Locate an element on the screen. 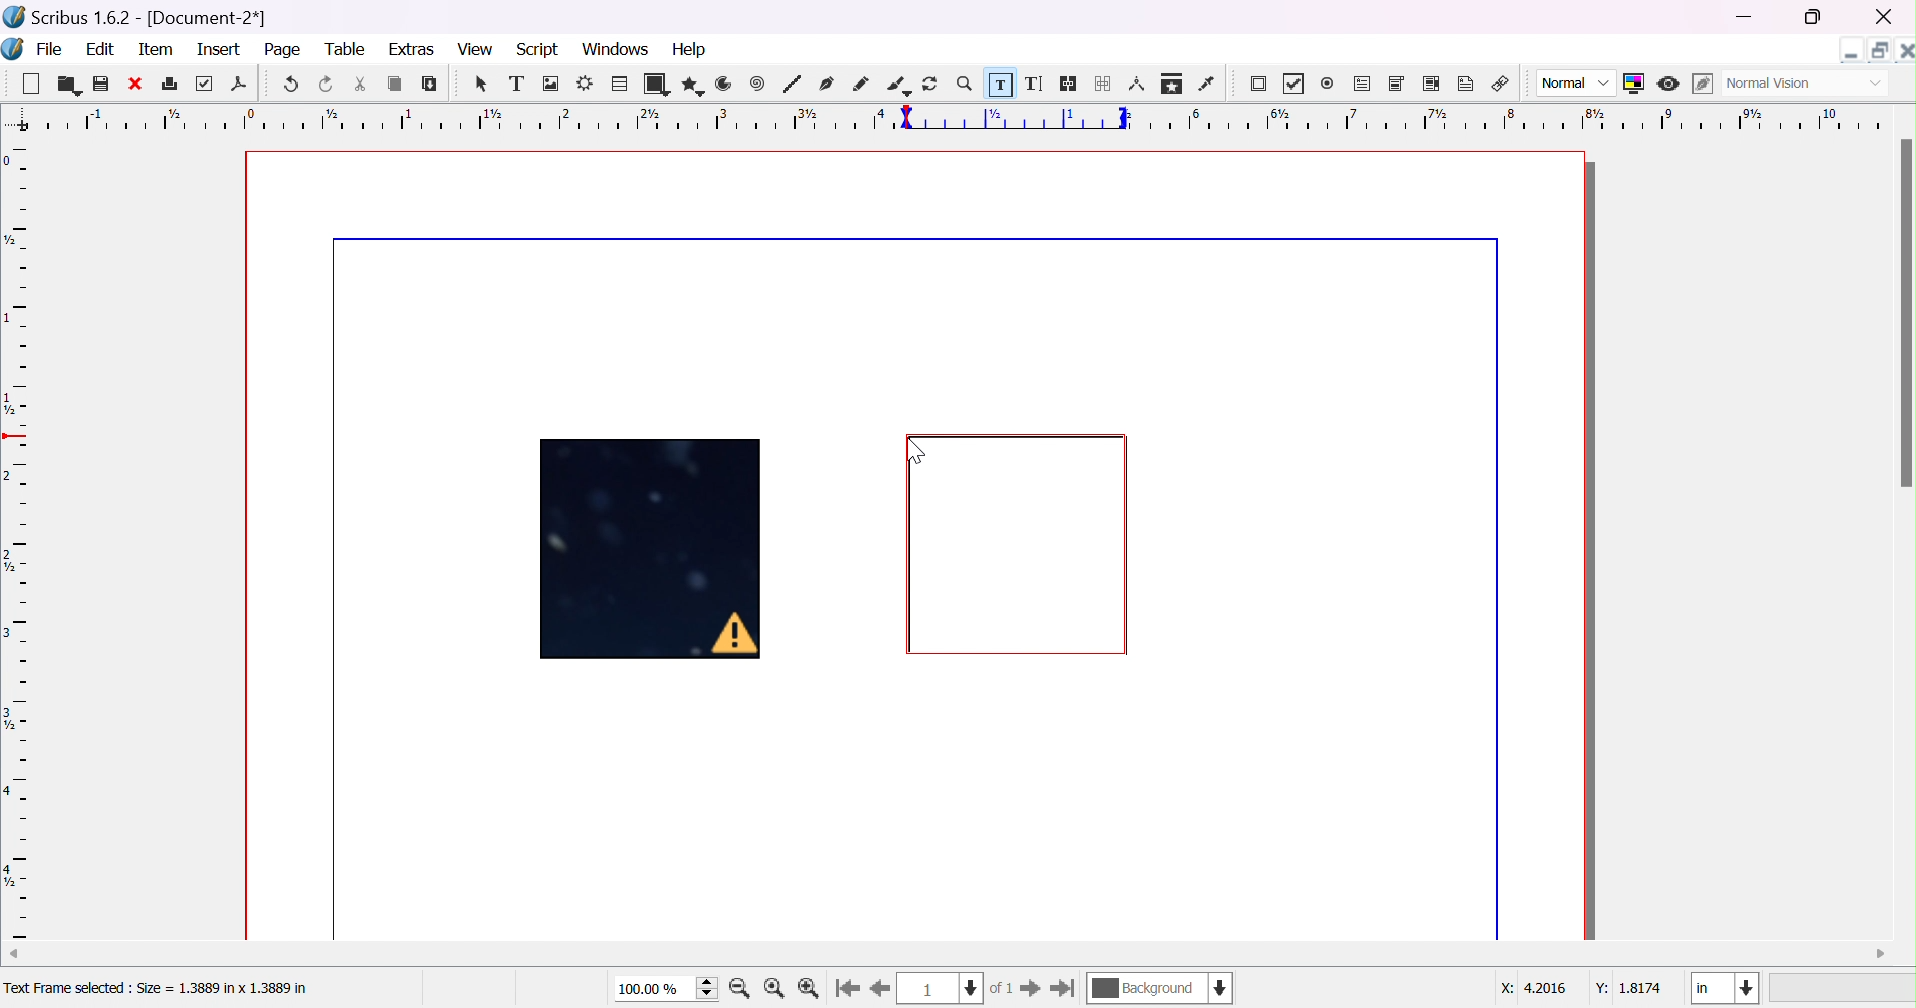 Image resolution: width=1916 pixels, height=1008 pixels. go to previous page is located at coordinates (878, 990).